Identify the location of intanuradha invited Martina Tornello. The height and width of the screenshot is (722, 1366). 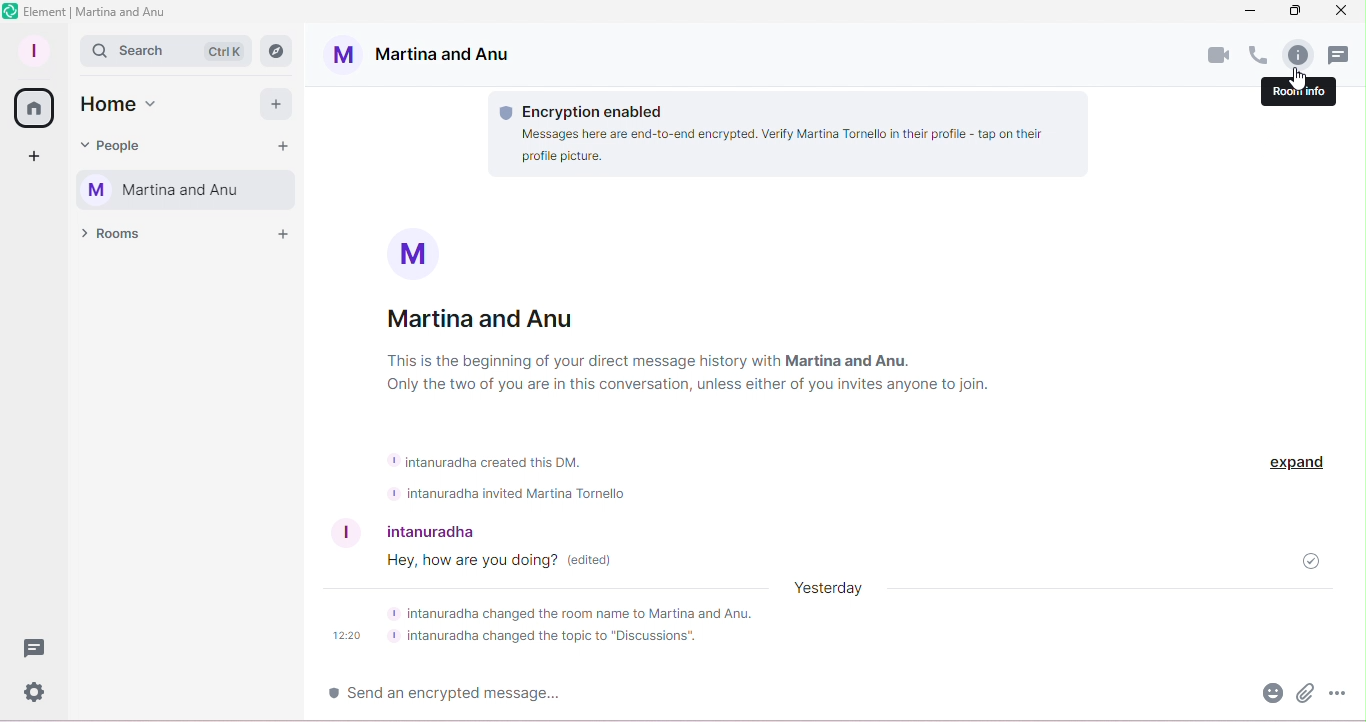
(513, 494).